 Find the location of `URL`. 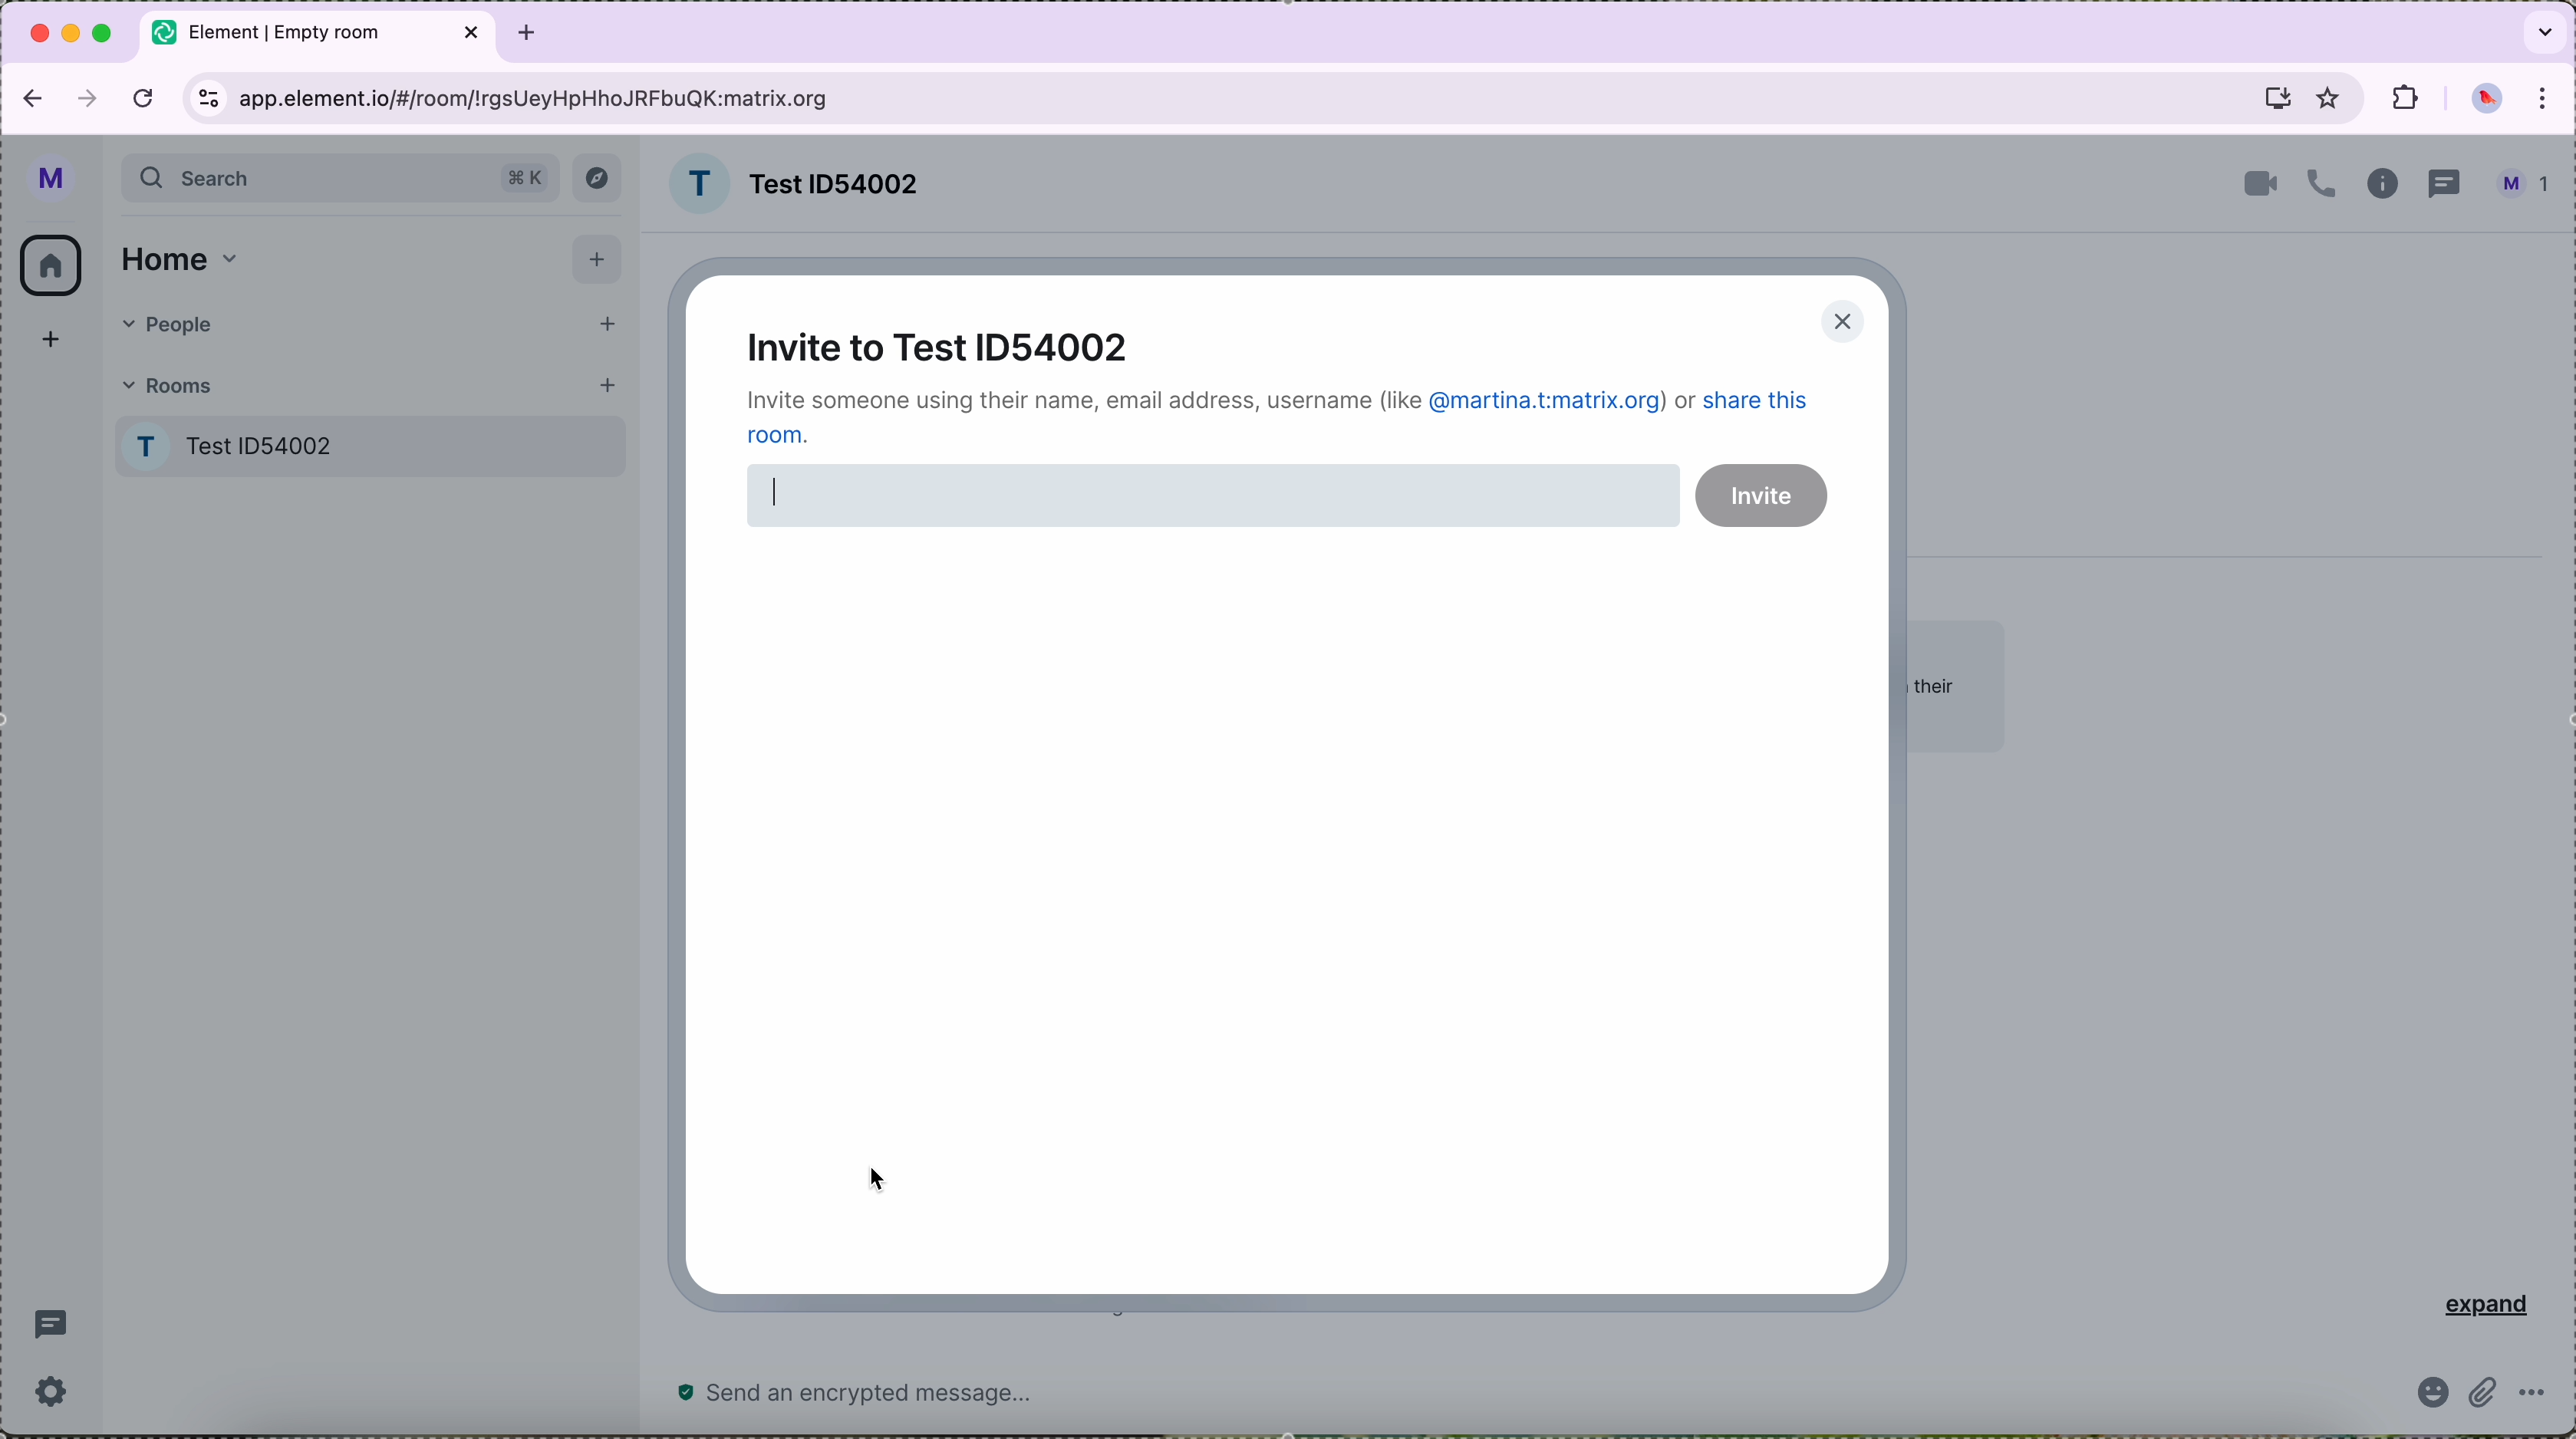

URL is located at coordinates (537, 98).